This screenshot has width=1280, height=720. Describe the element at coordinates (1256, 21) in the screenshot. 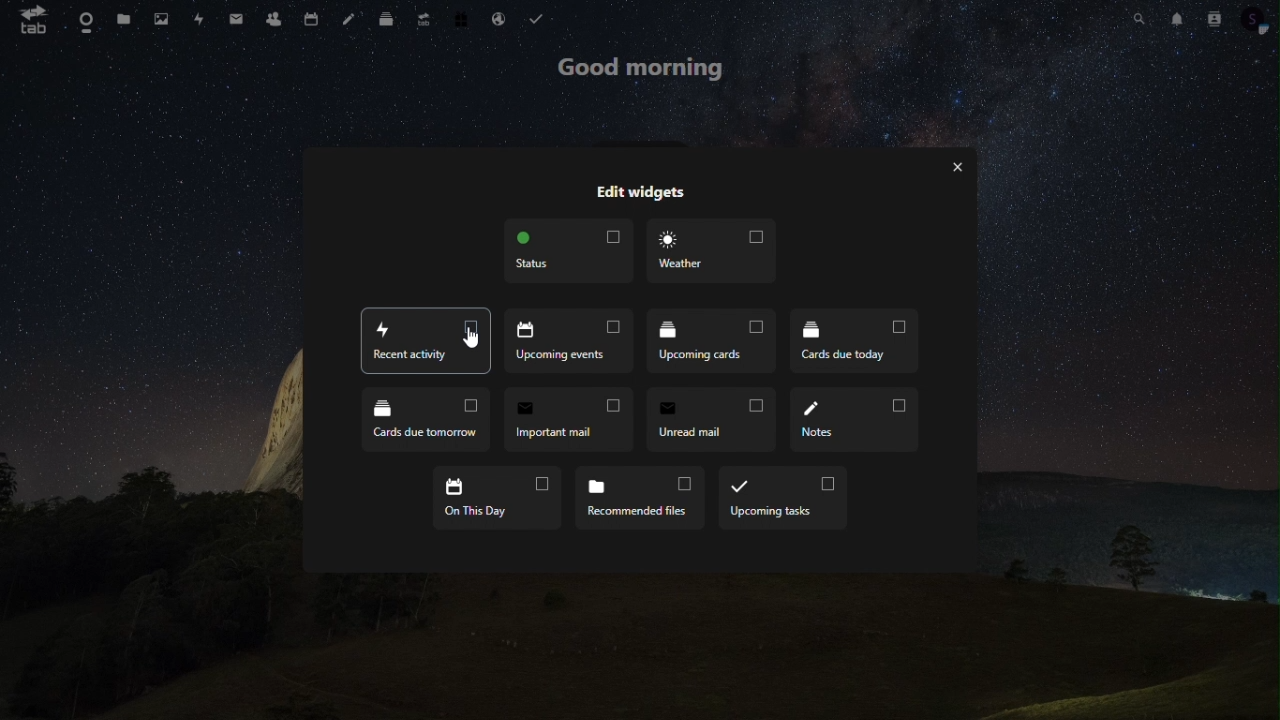

I see `profile` at that location.